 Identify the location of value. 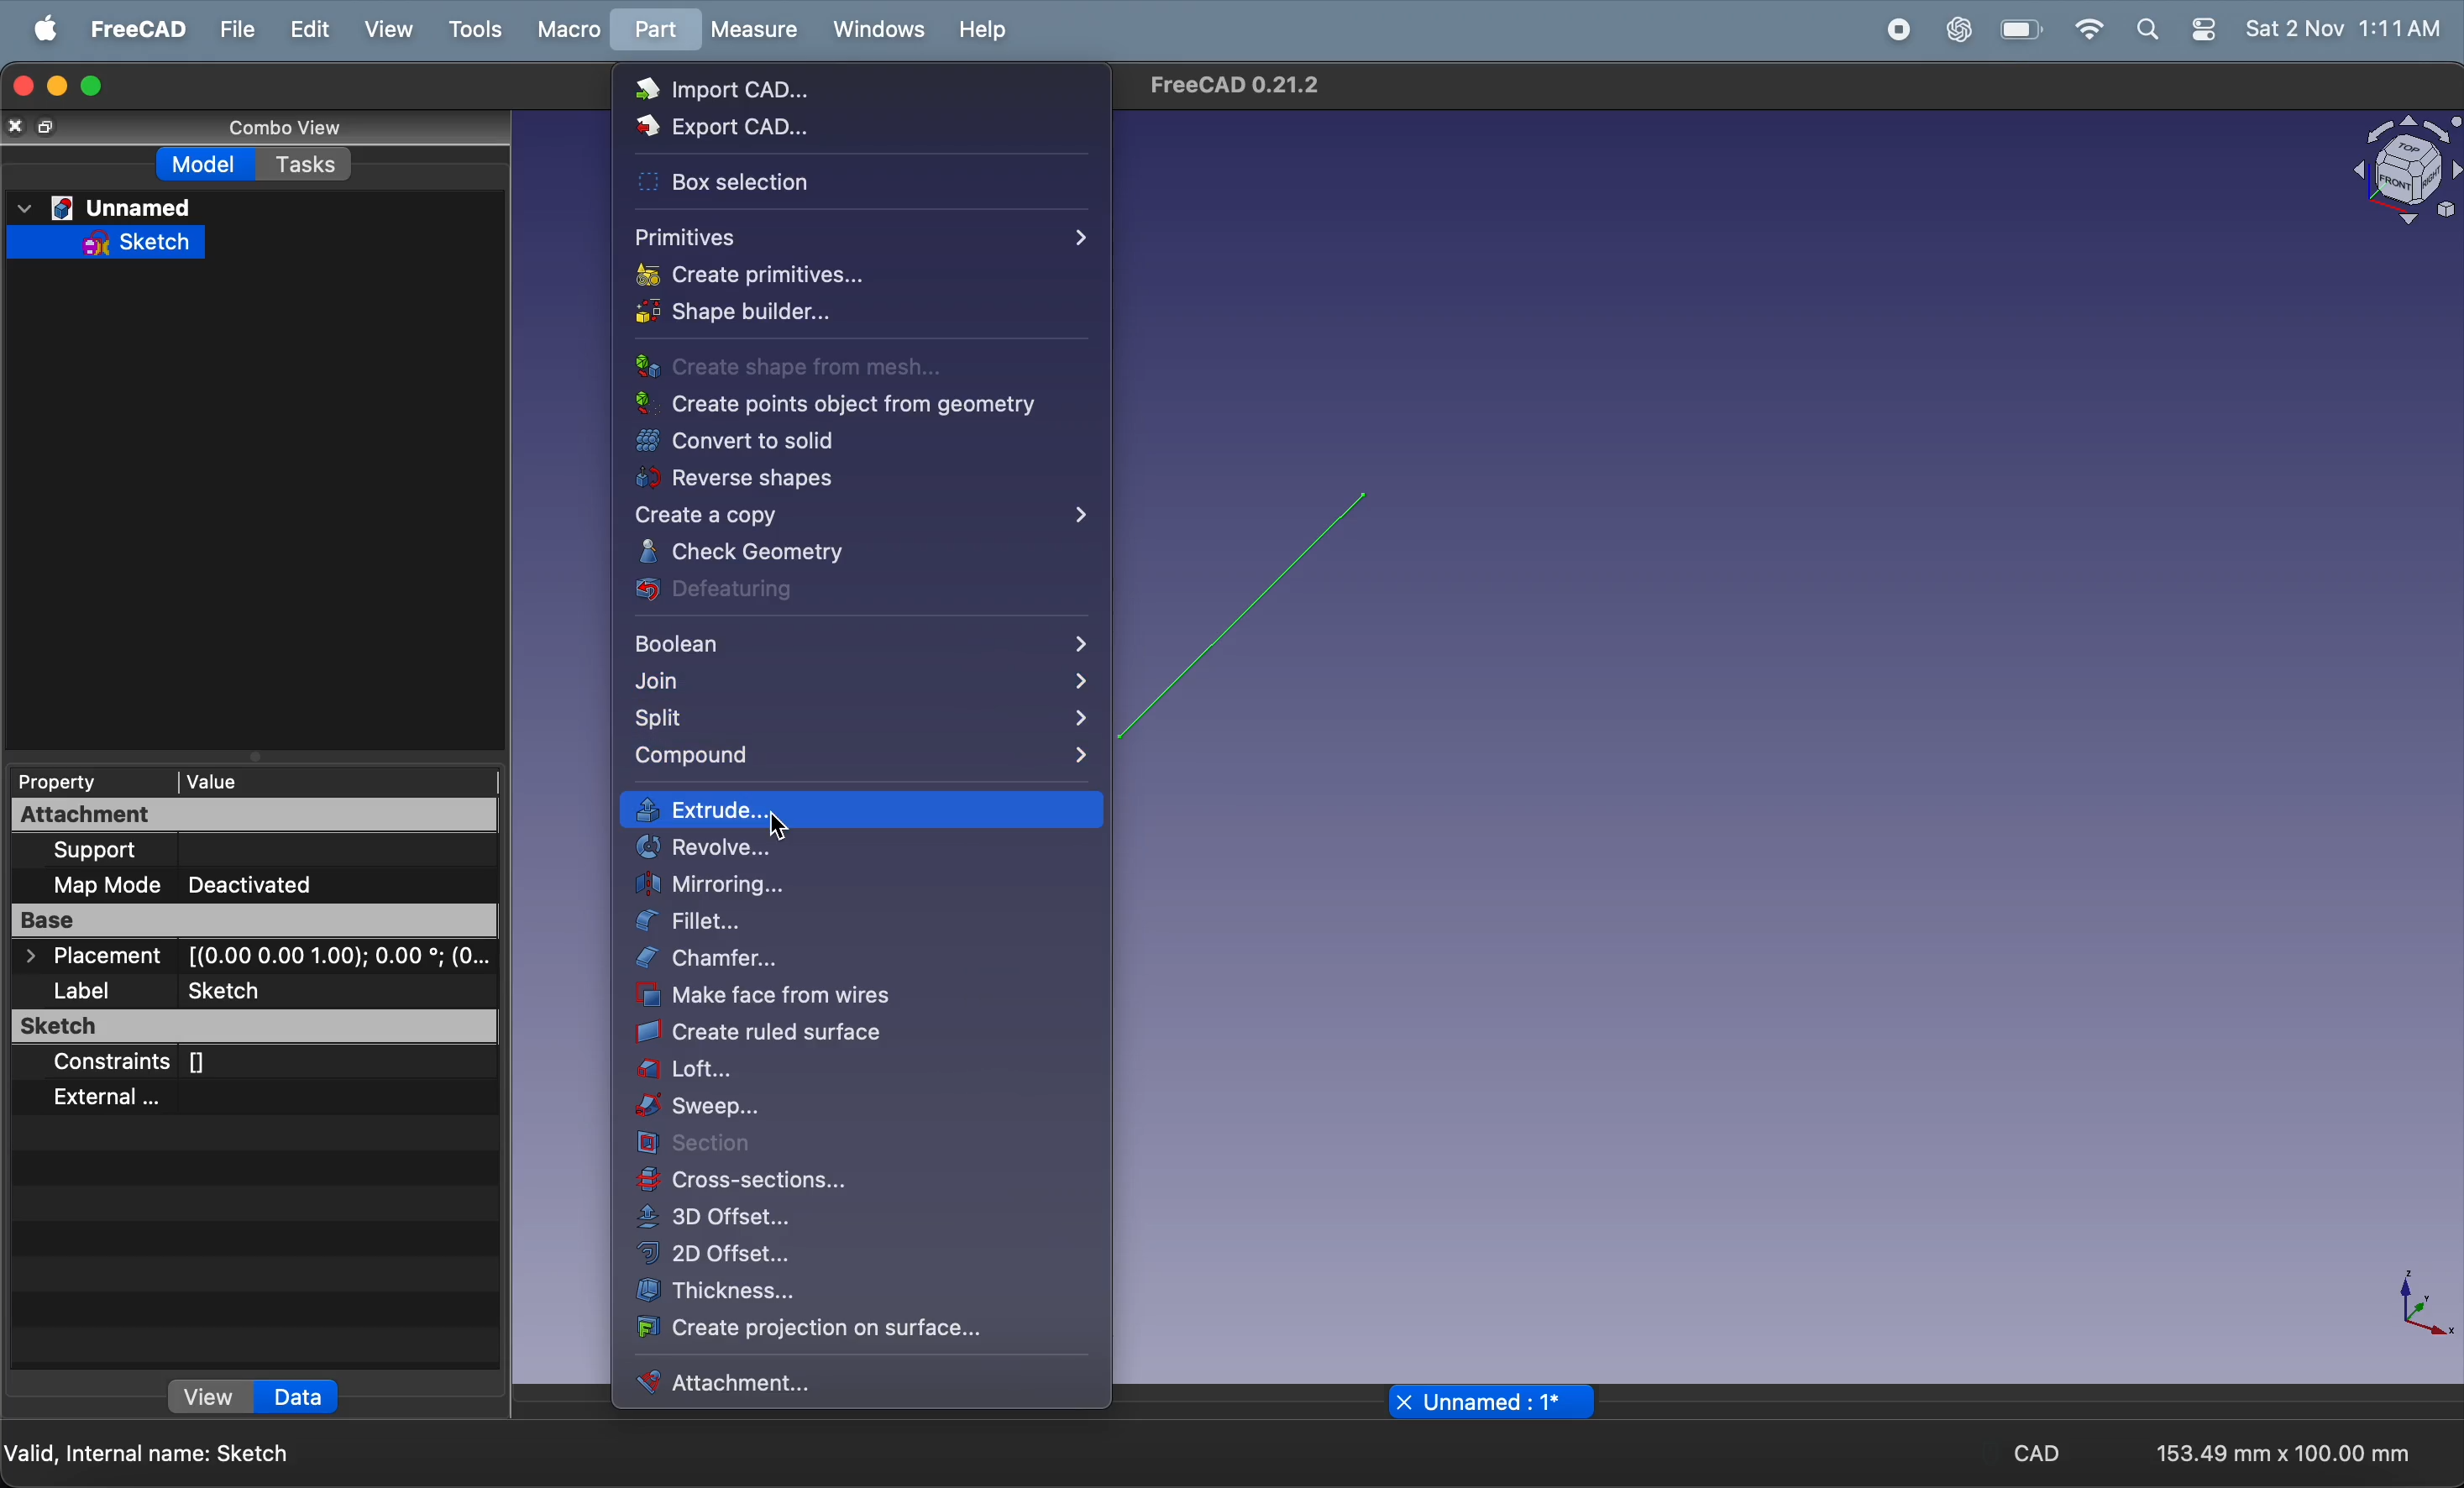
(338, 781).